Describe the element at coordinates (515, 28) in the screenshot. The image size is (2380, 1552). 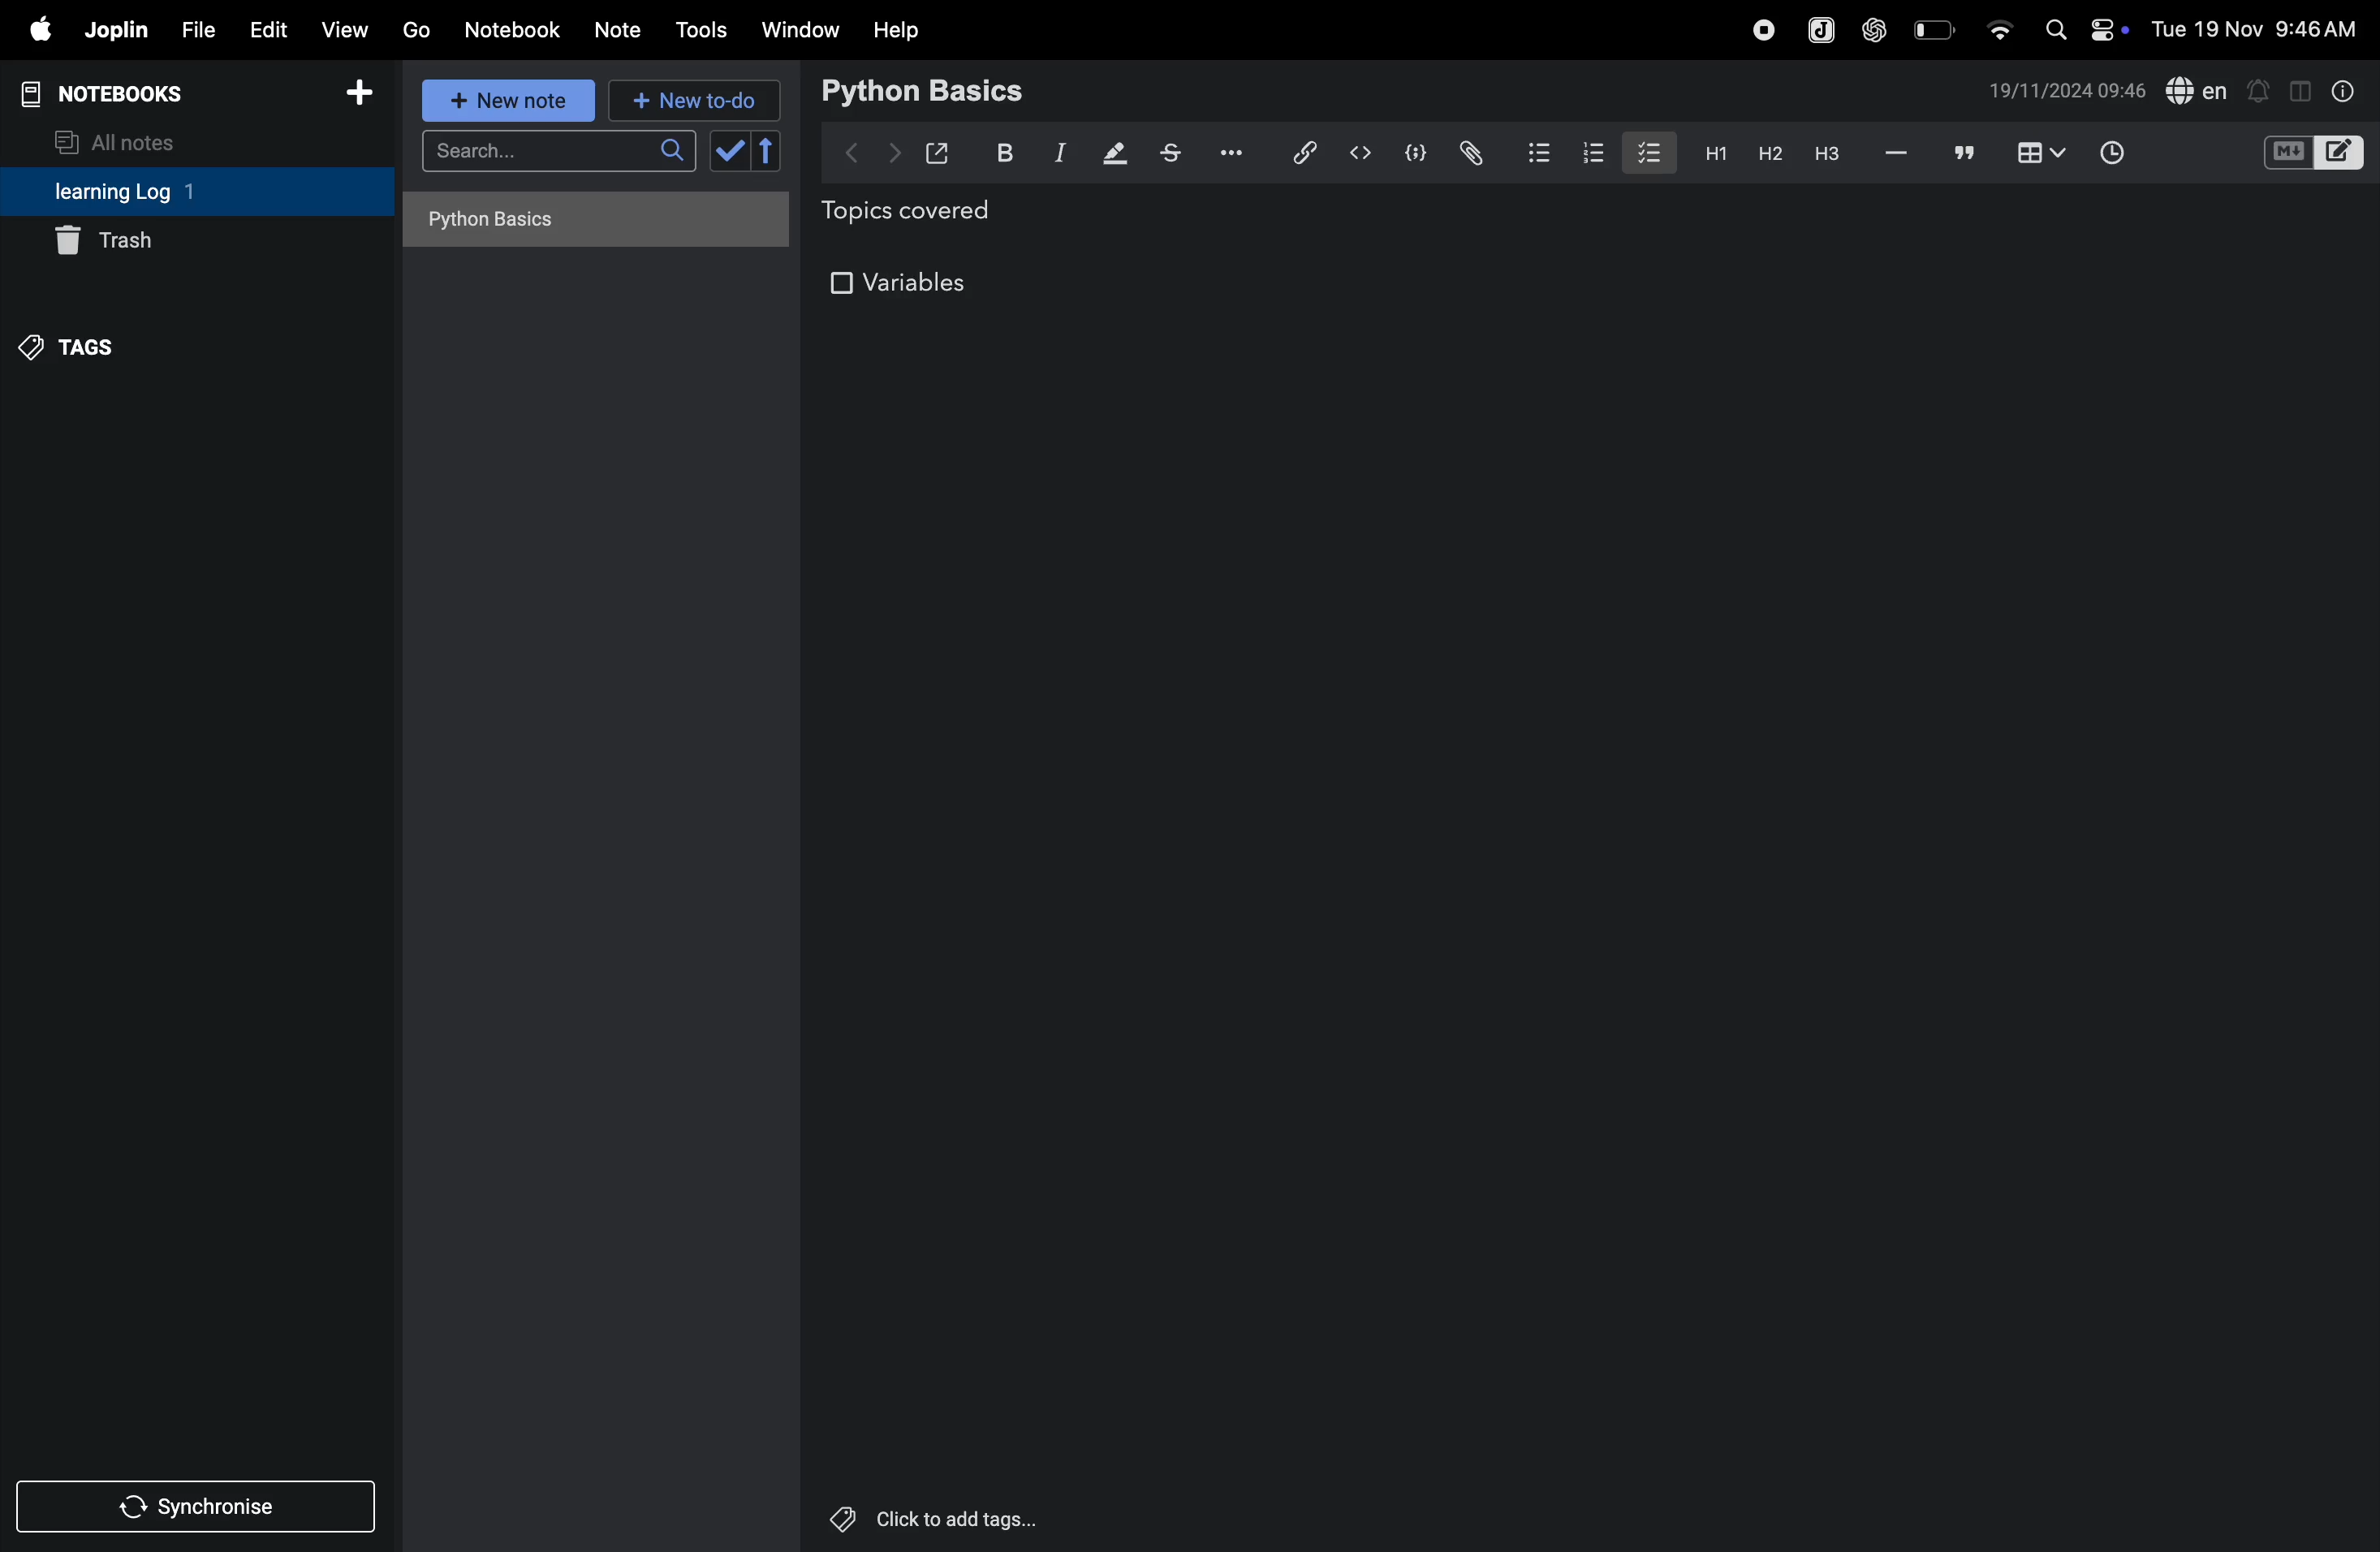
I see `notebook` at that location.